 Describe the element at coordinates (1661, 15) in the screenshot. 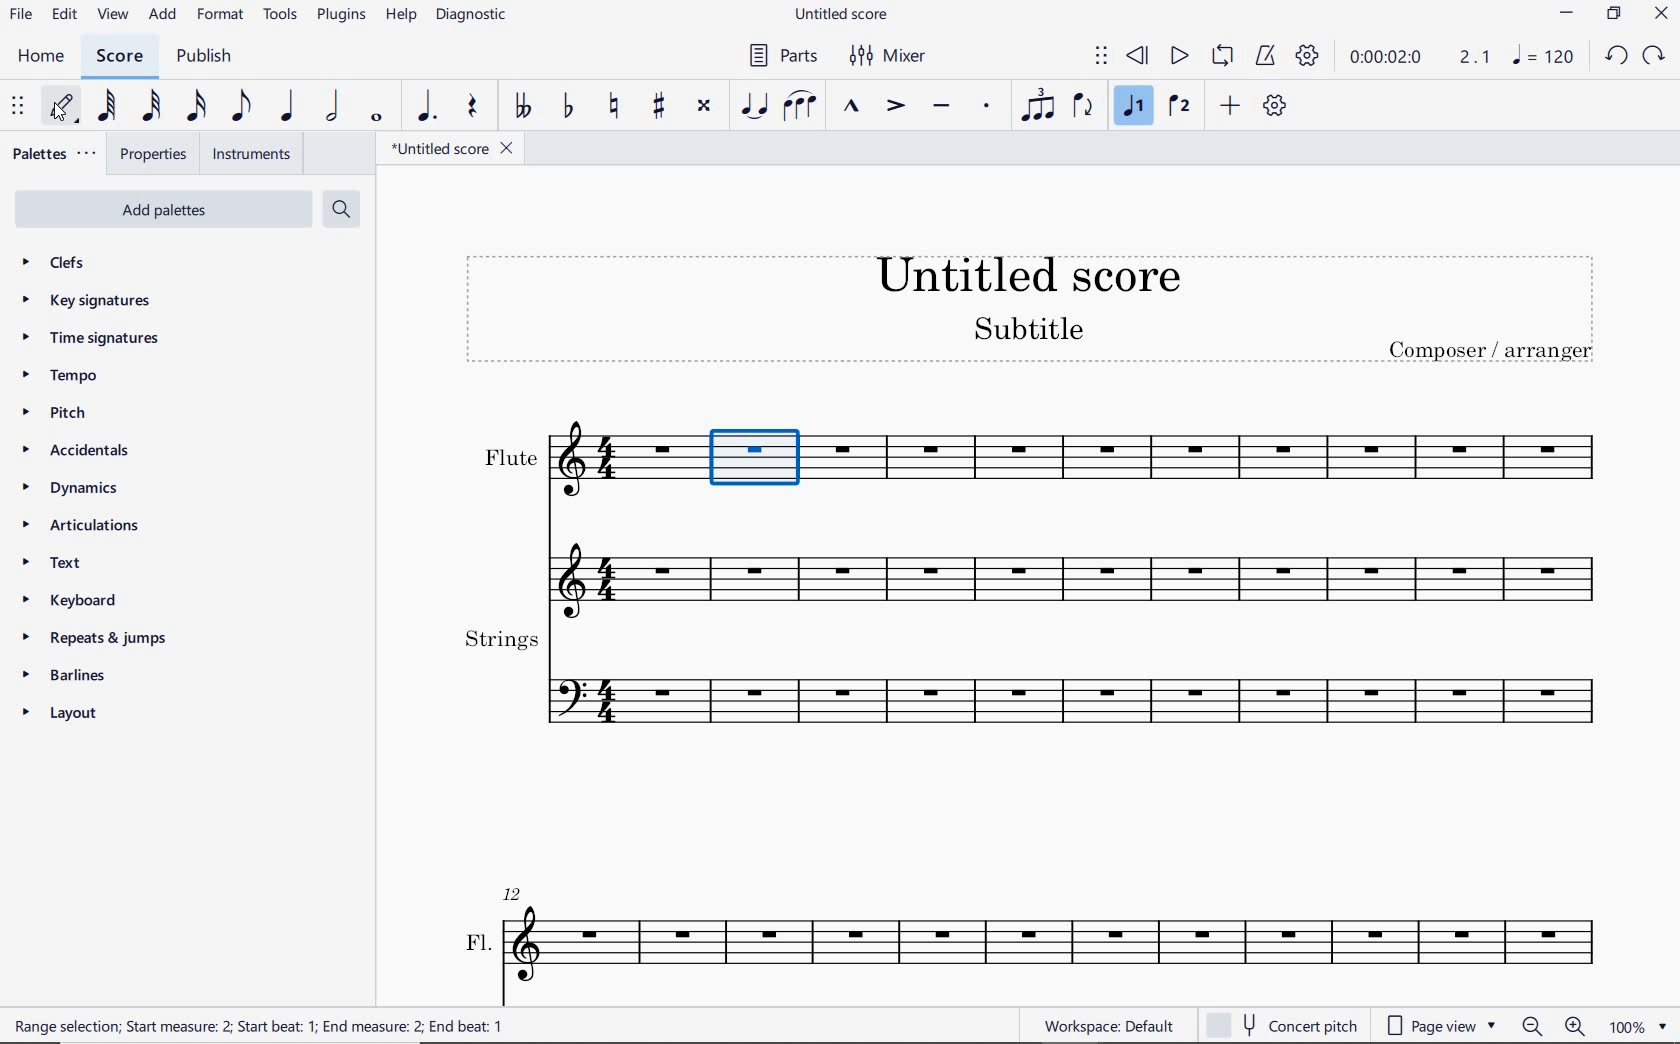

I see `close` at that location.